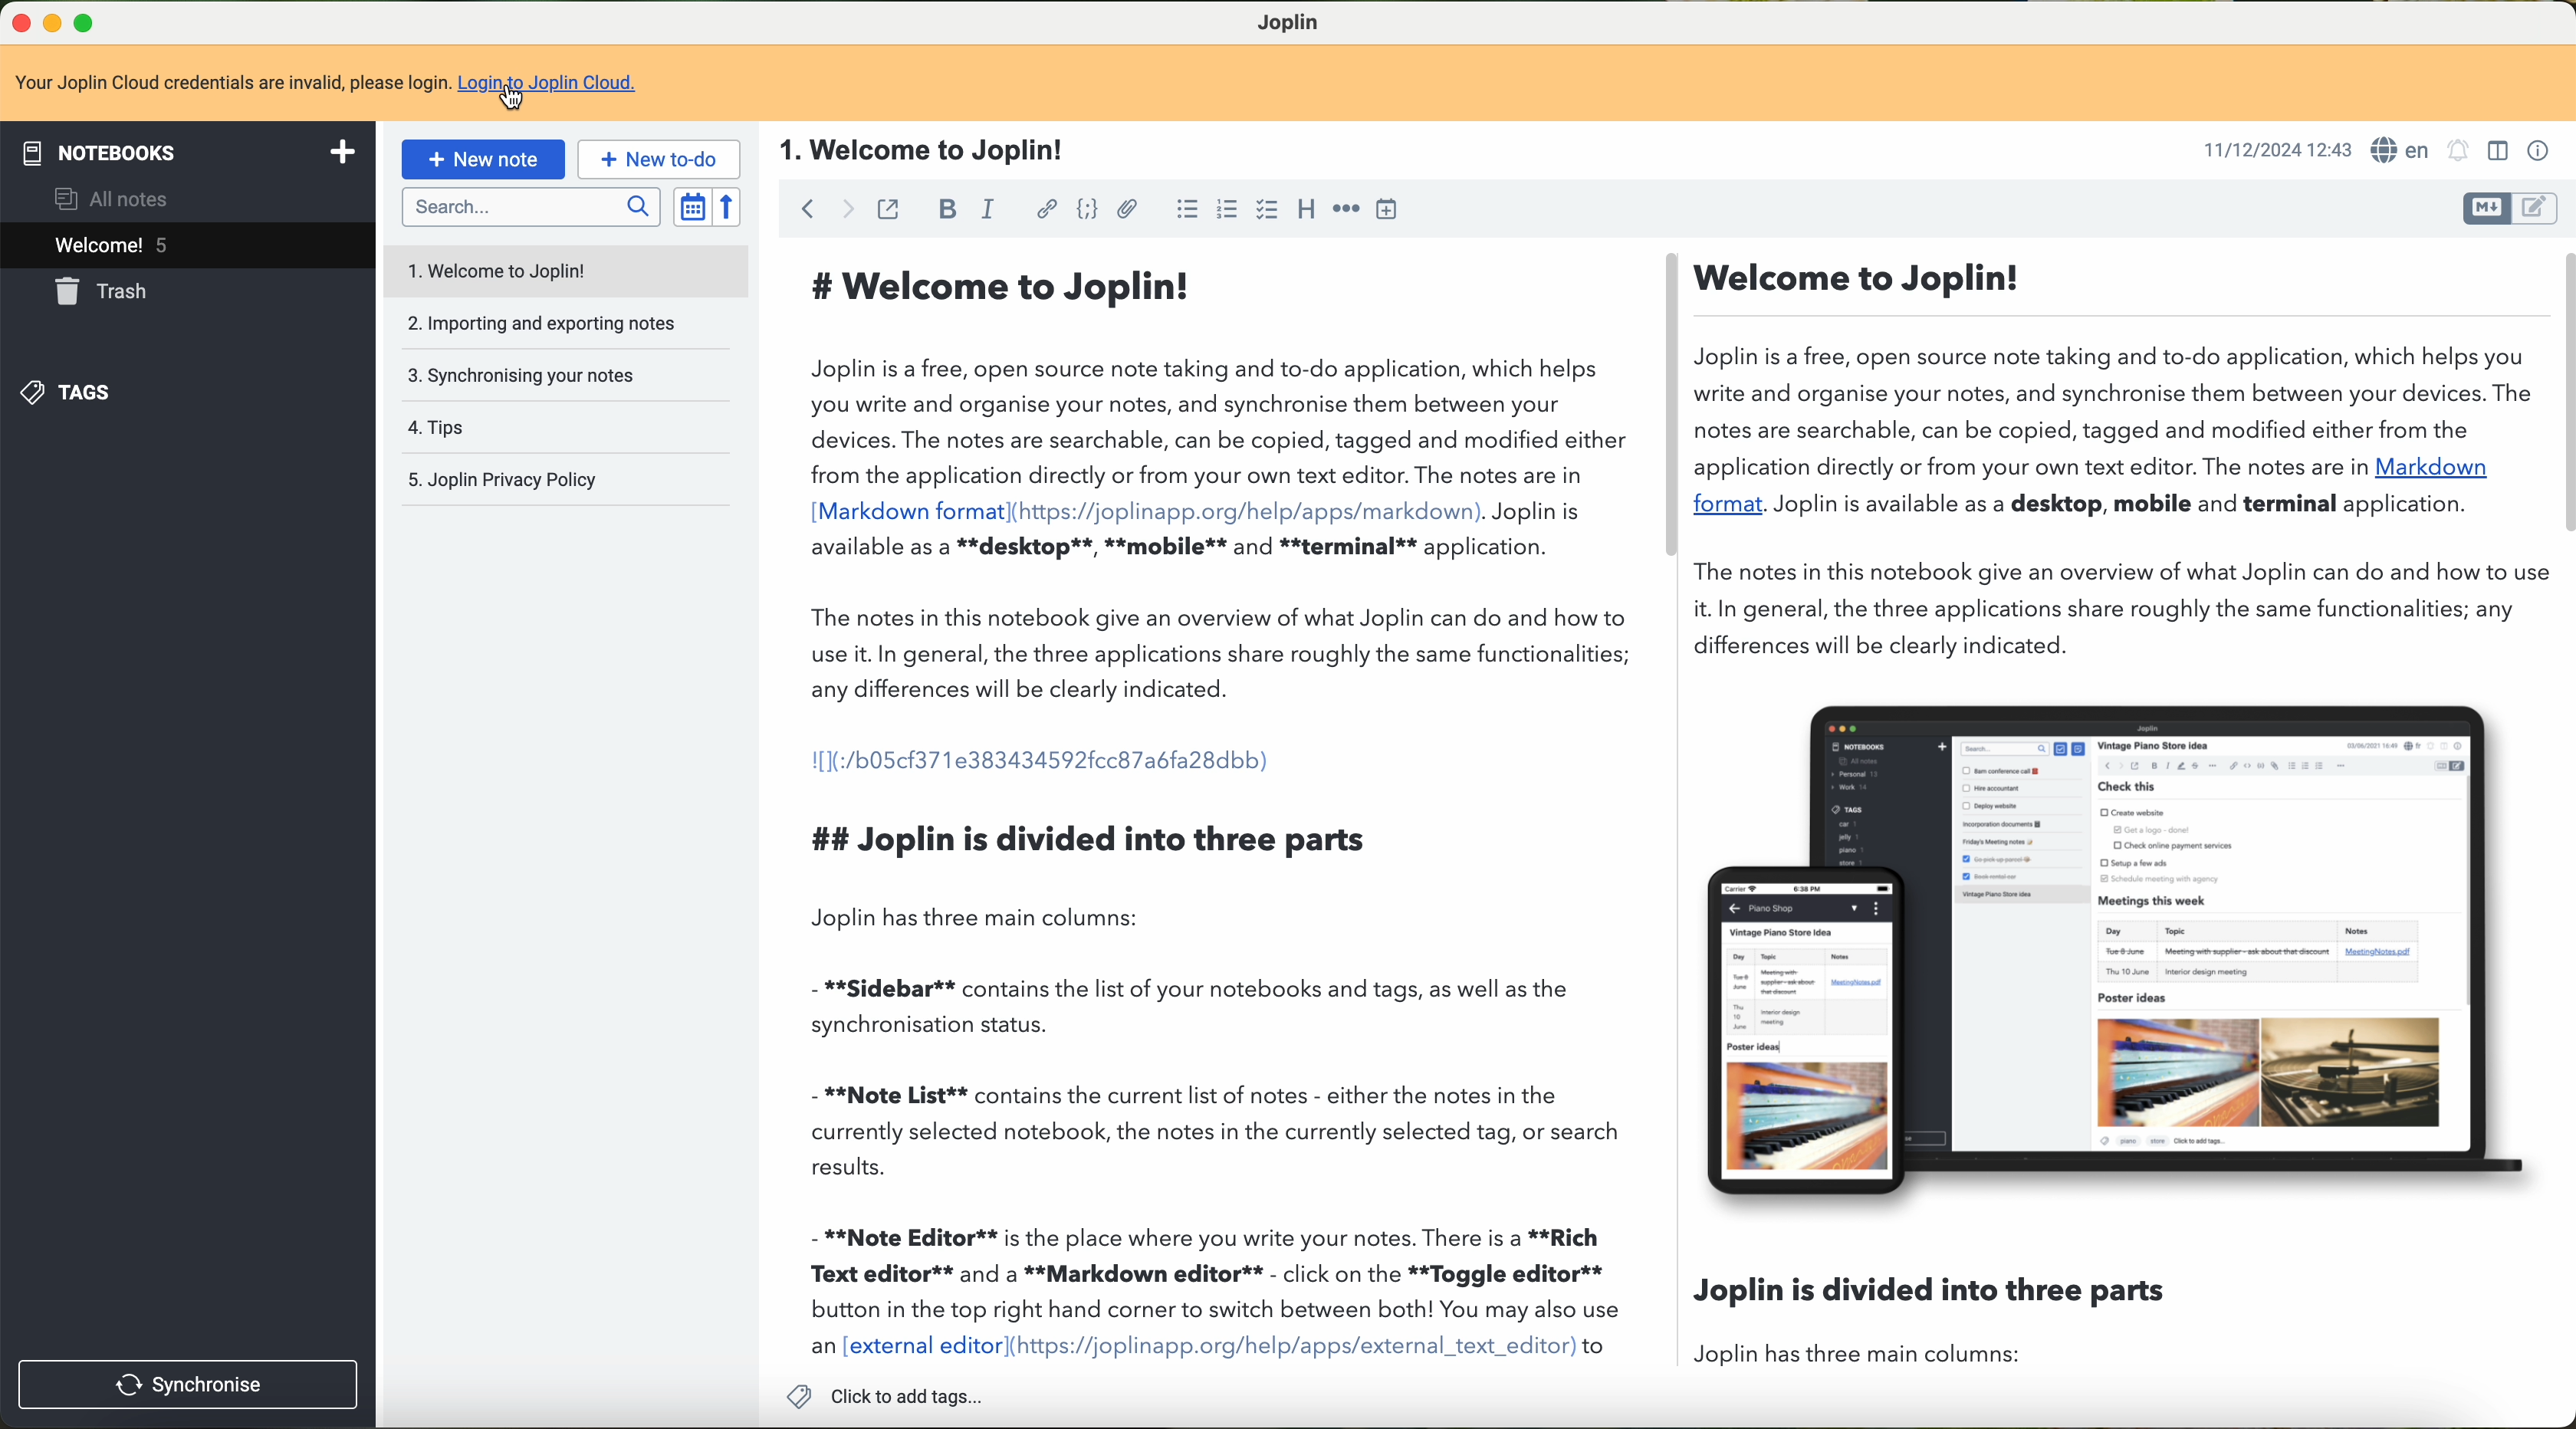  I want to click on scroll bar, so click(1673, 407).